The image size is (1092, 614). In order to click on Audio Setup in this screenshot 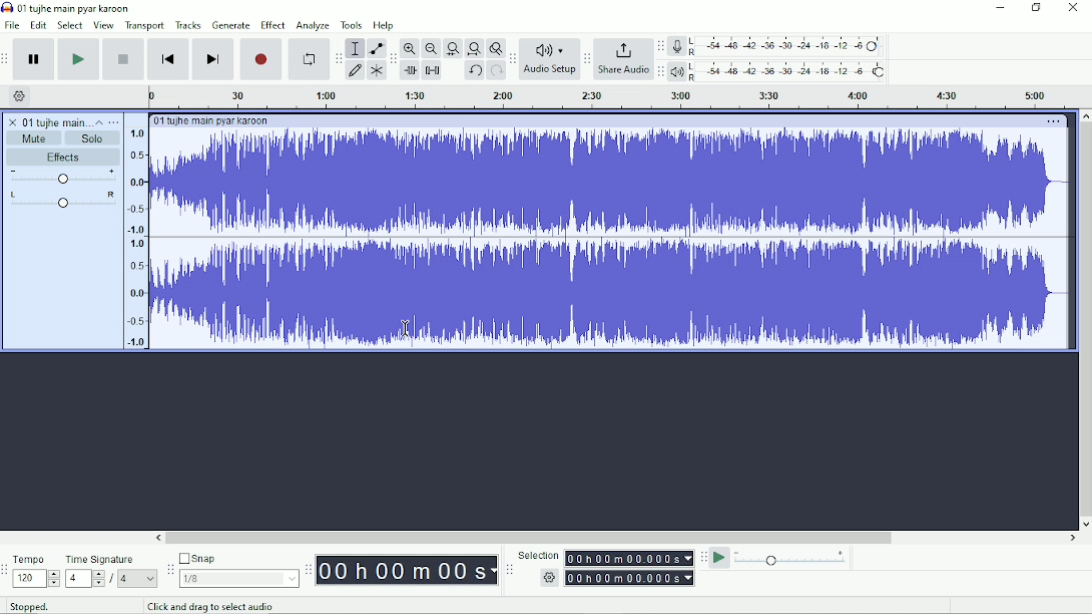, I will do `click(550, 58)`.